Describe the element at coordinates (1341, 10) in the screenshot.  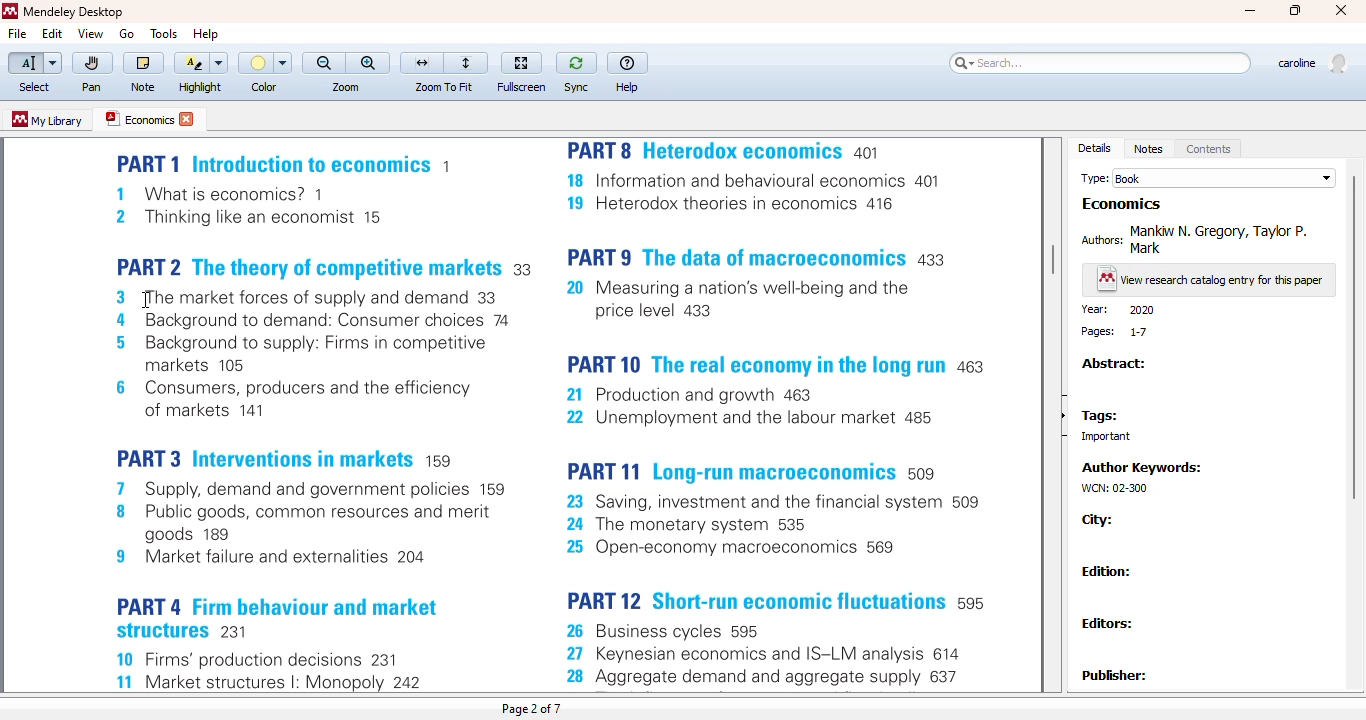
I see `Close` at that location.